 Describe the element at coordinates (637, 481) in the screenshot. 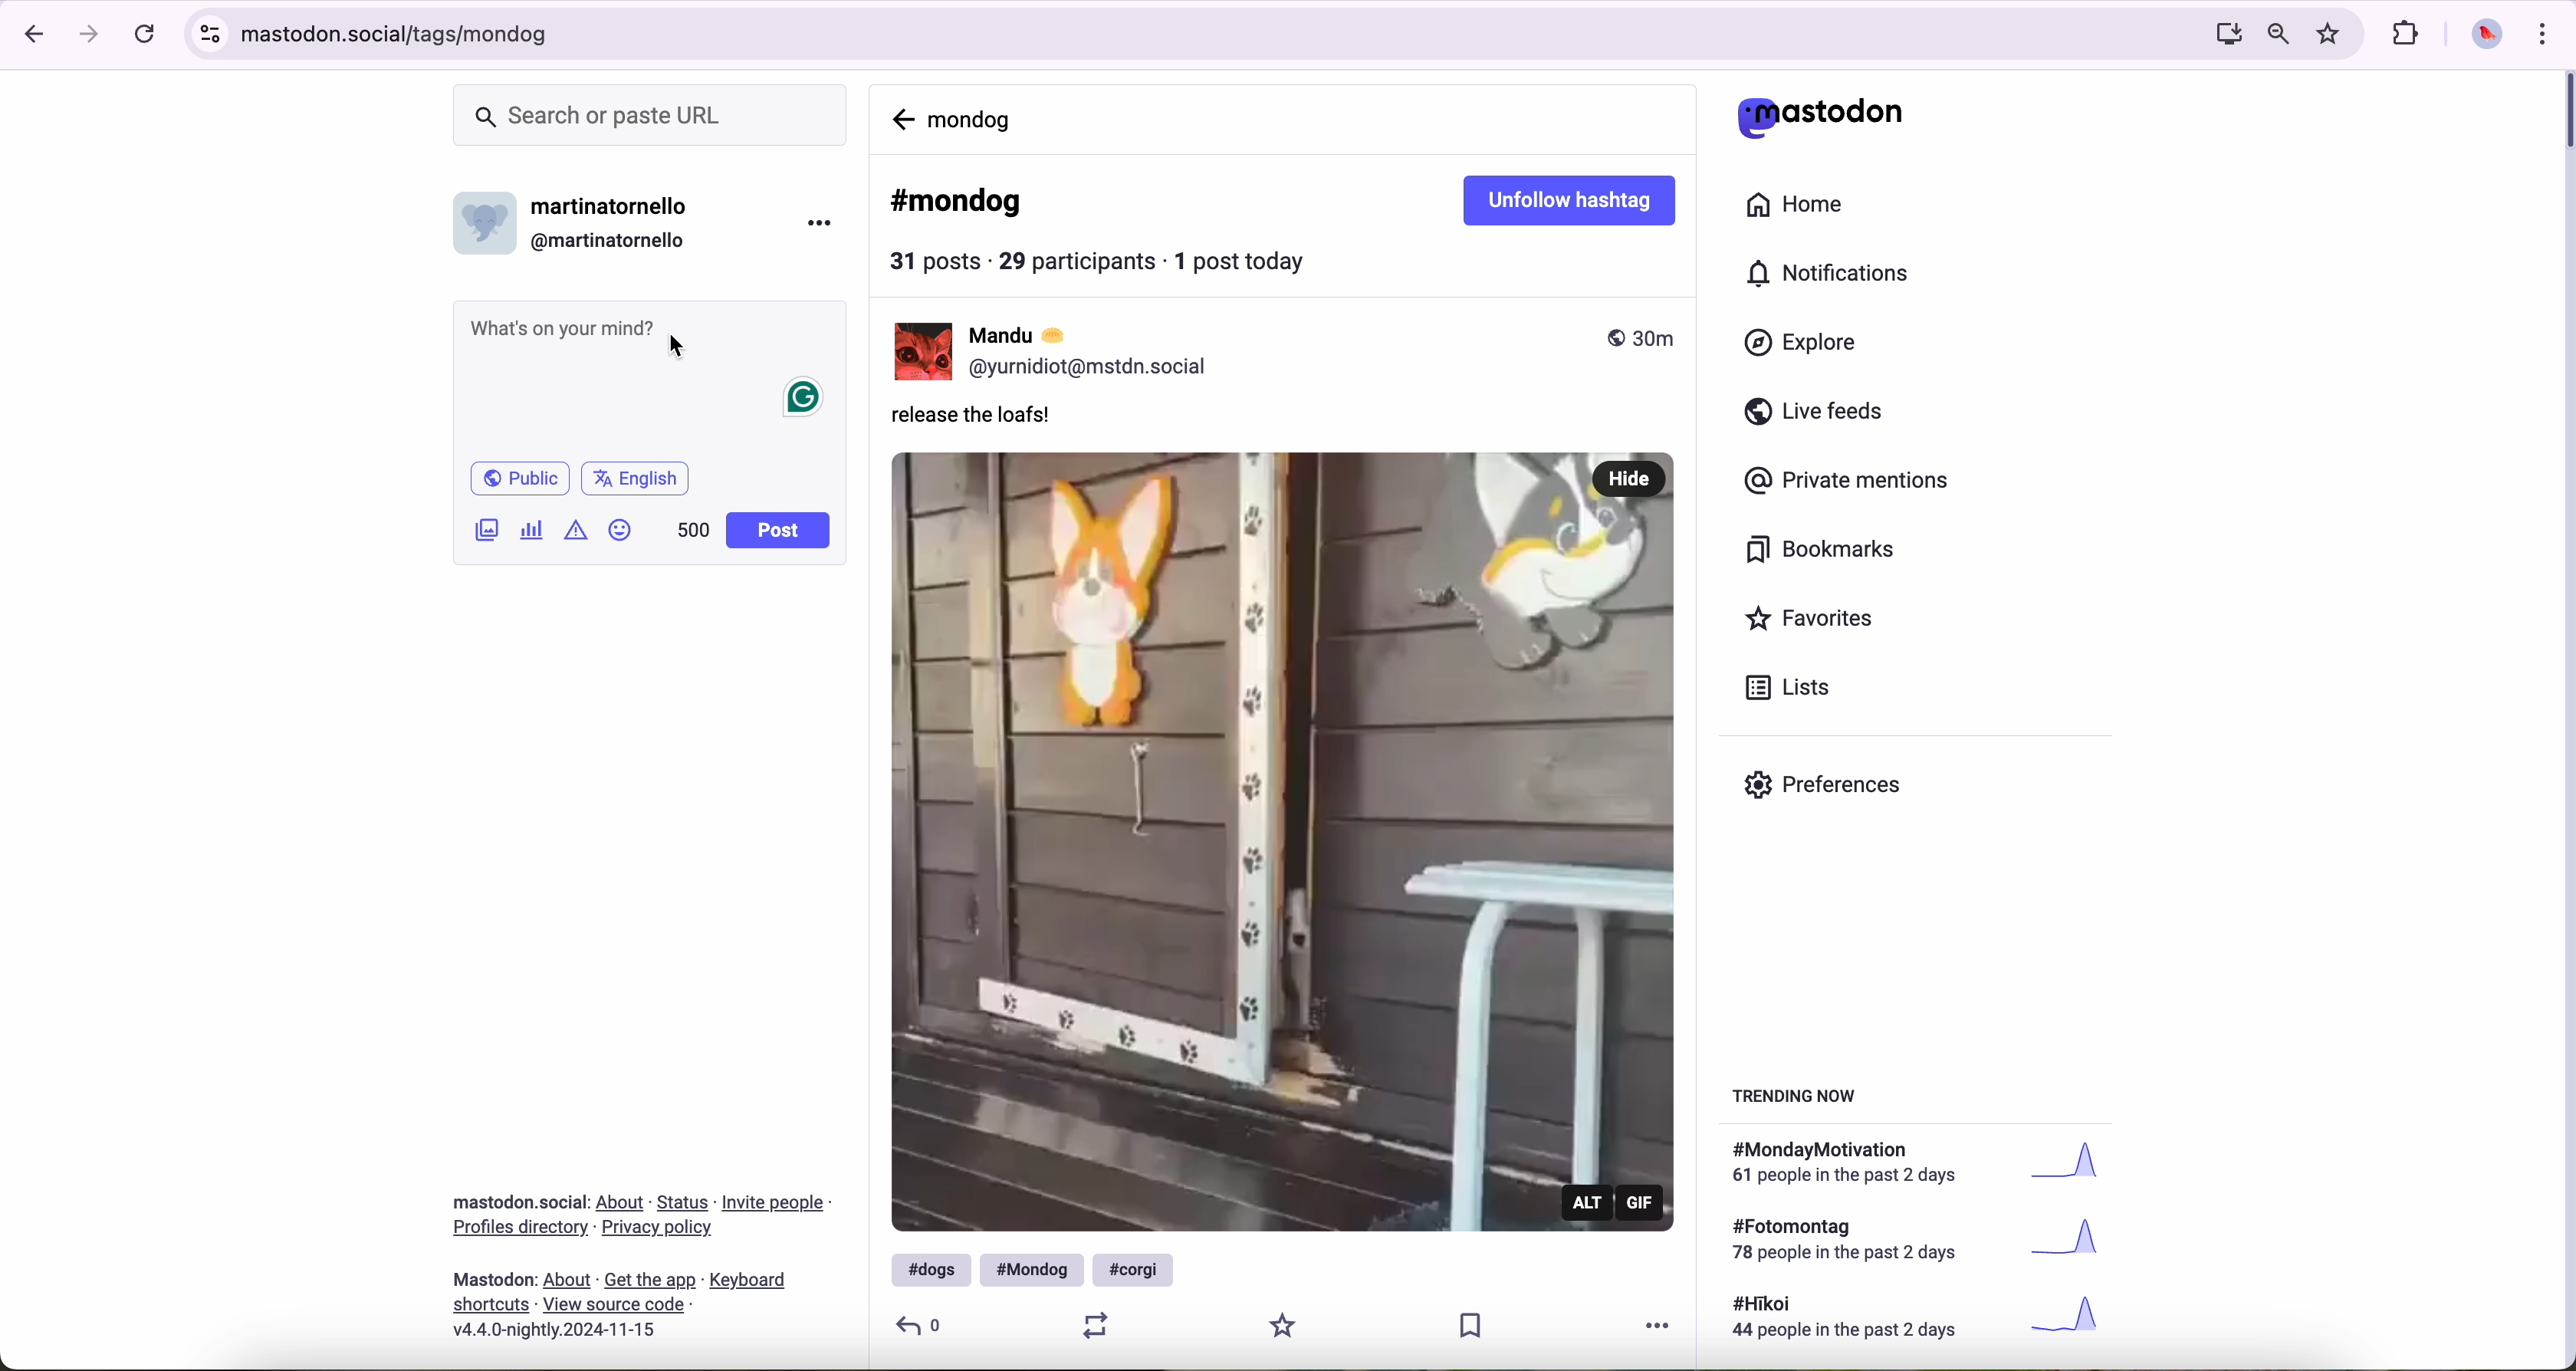

I see `English` at that location.